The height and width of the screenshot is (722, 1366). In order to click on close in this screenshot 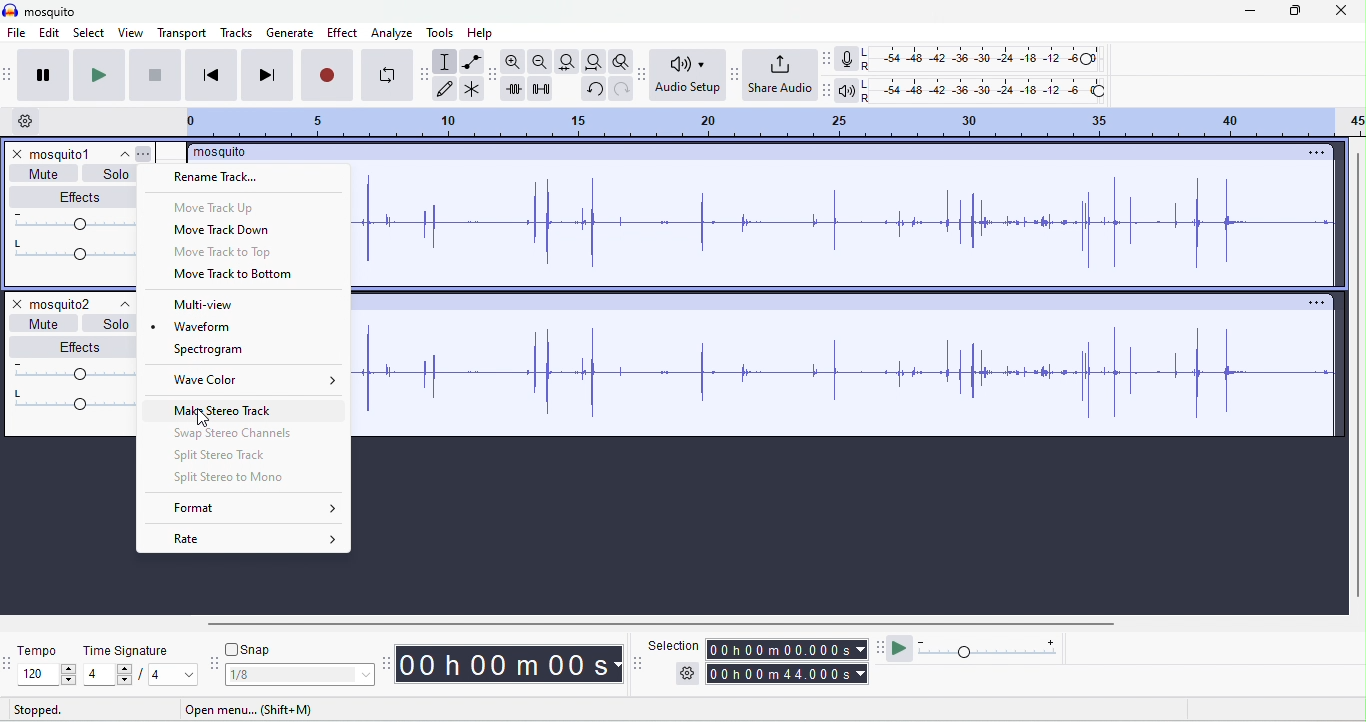, I will do `click(18, 154)`.